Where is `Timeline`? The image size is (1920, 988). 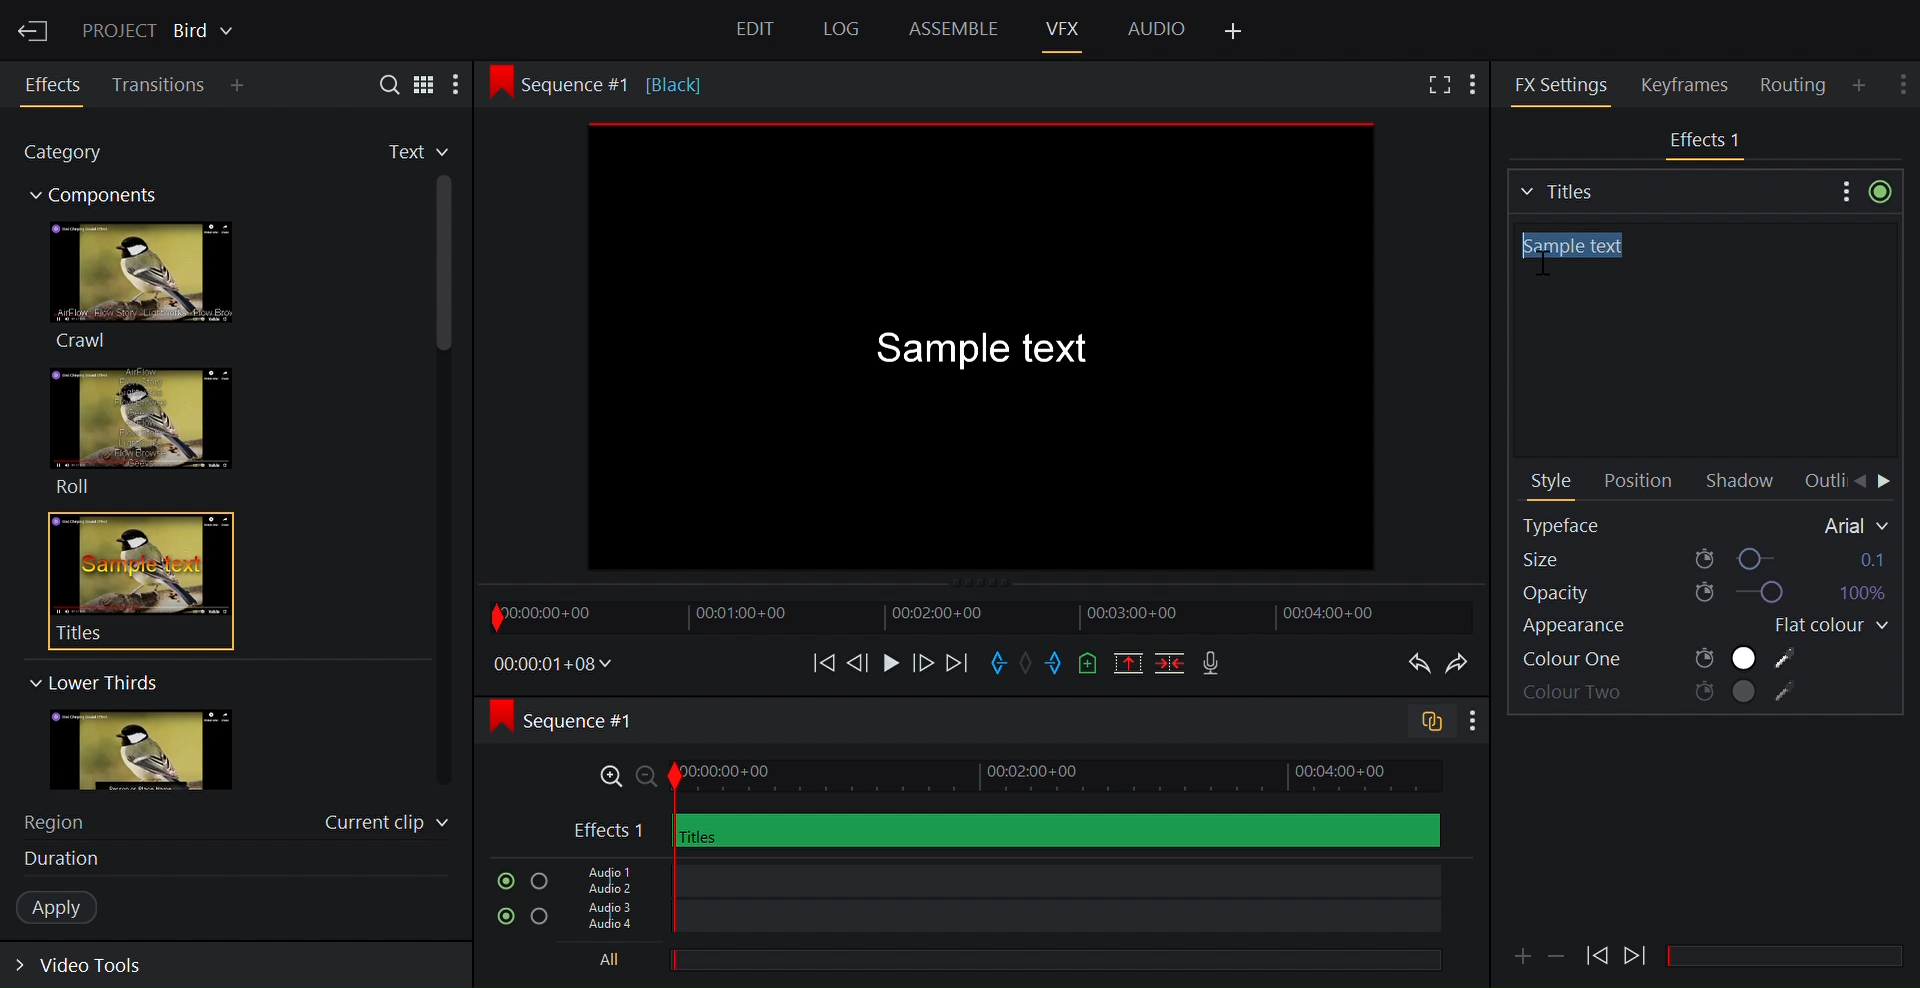
Timeline is located at coordinates (979, 616).